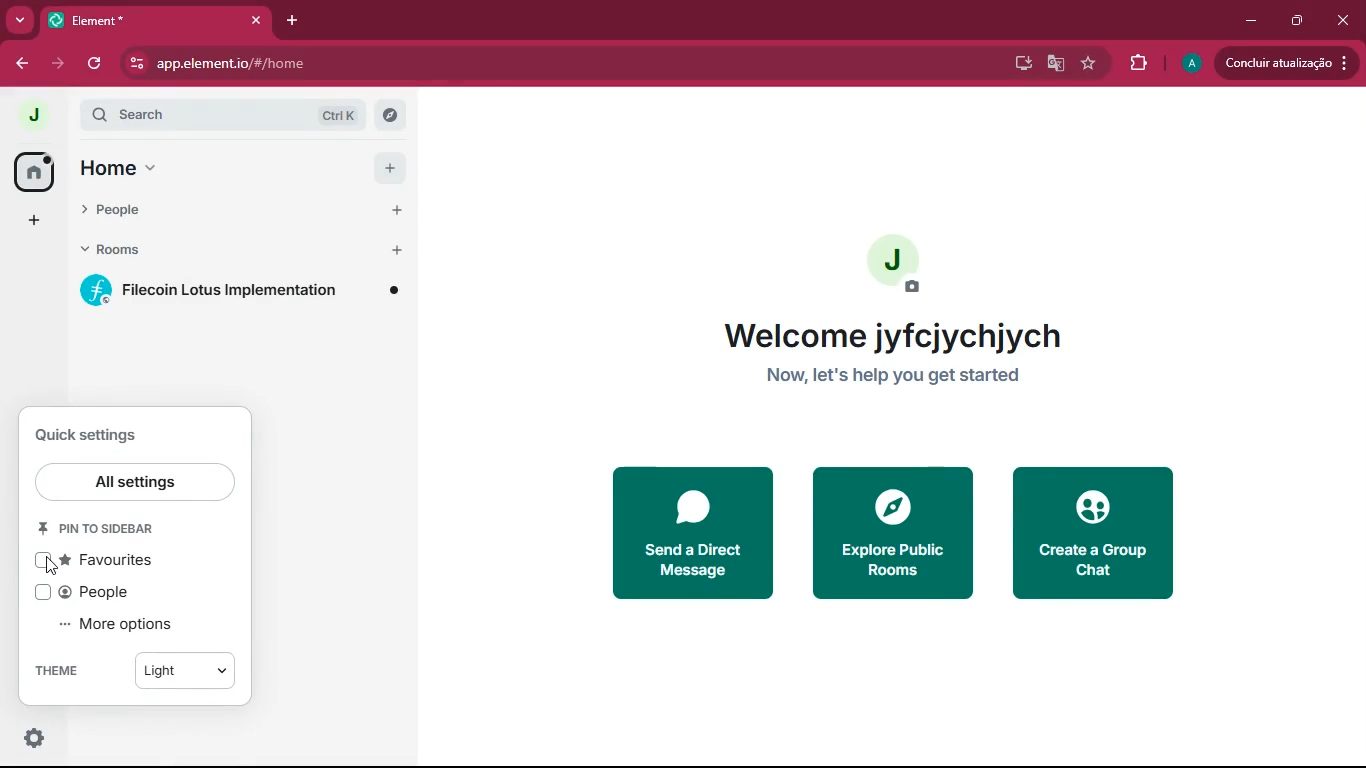 Image resolution: width=1366 pixels, height=768 pixels. Describe the element at coordinates (1019, 66) in the screenshot. I see `desktop` at that location.